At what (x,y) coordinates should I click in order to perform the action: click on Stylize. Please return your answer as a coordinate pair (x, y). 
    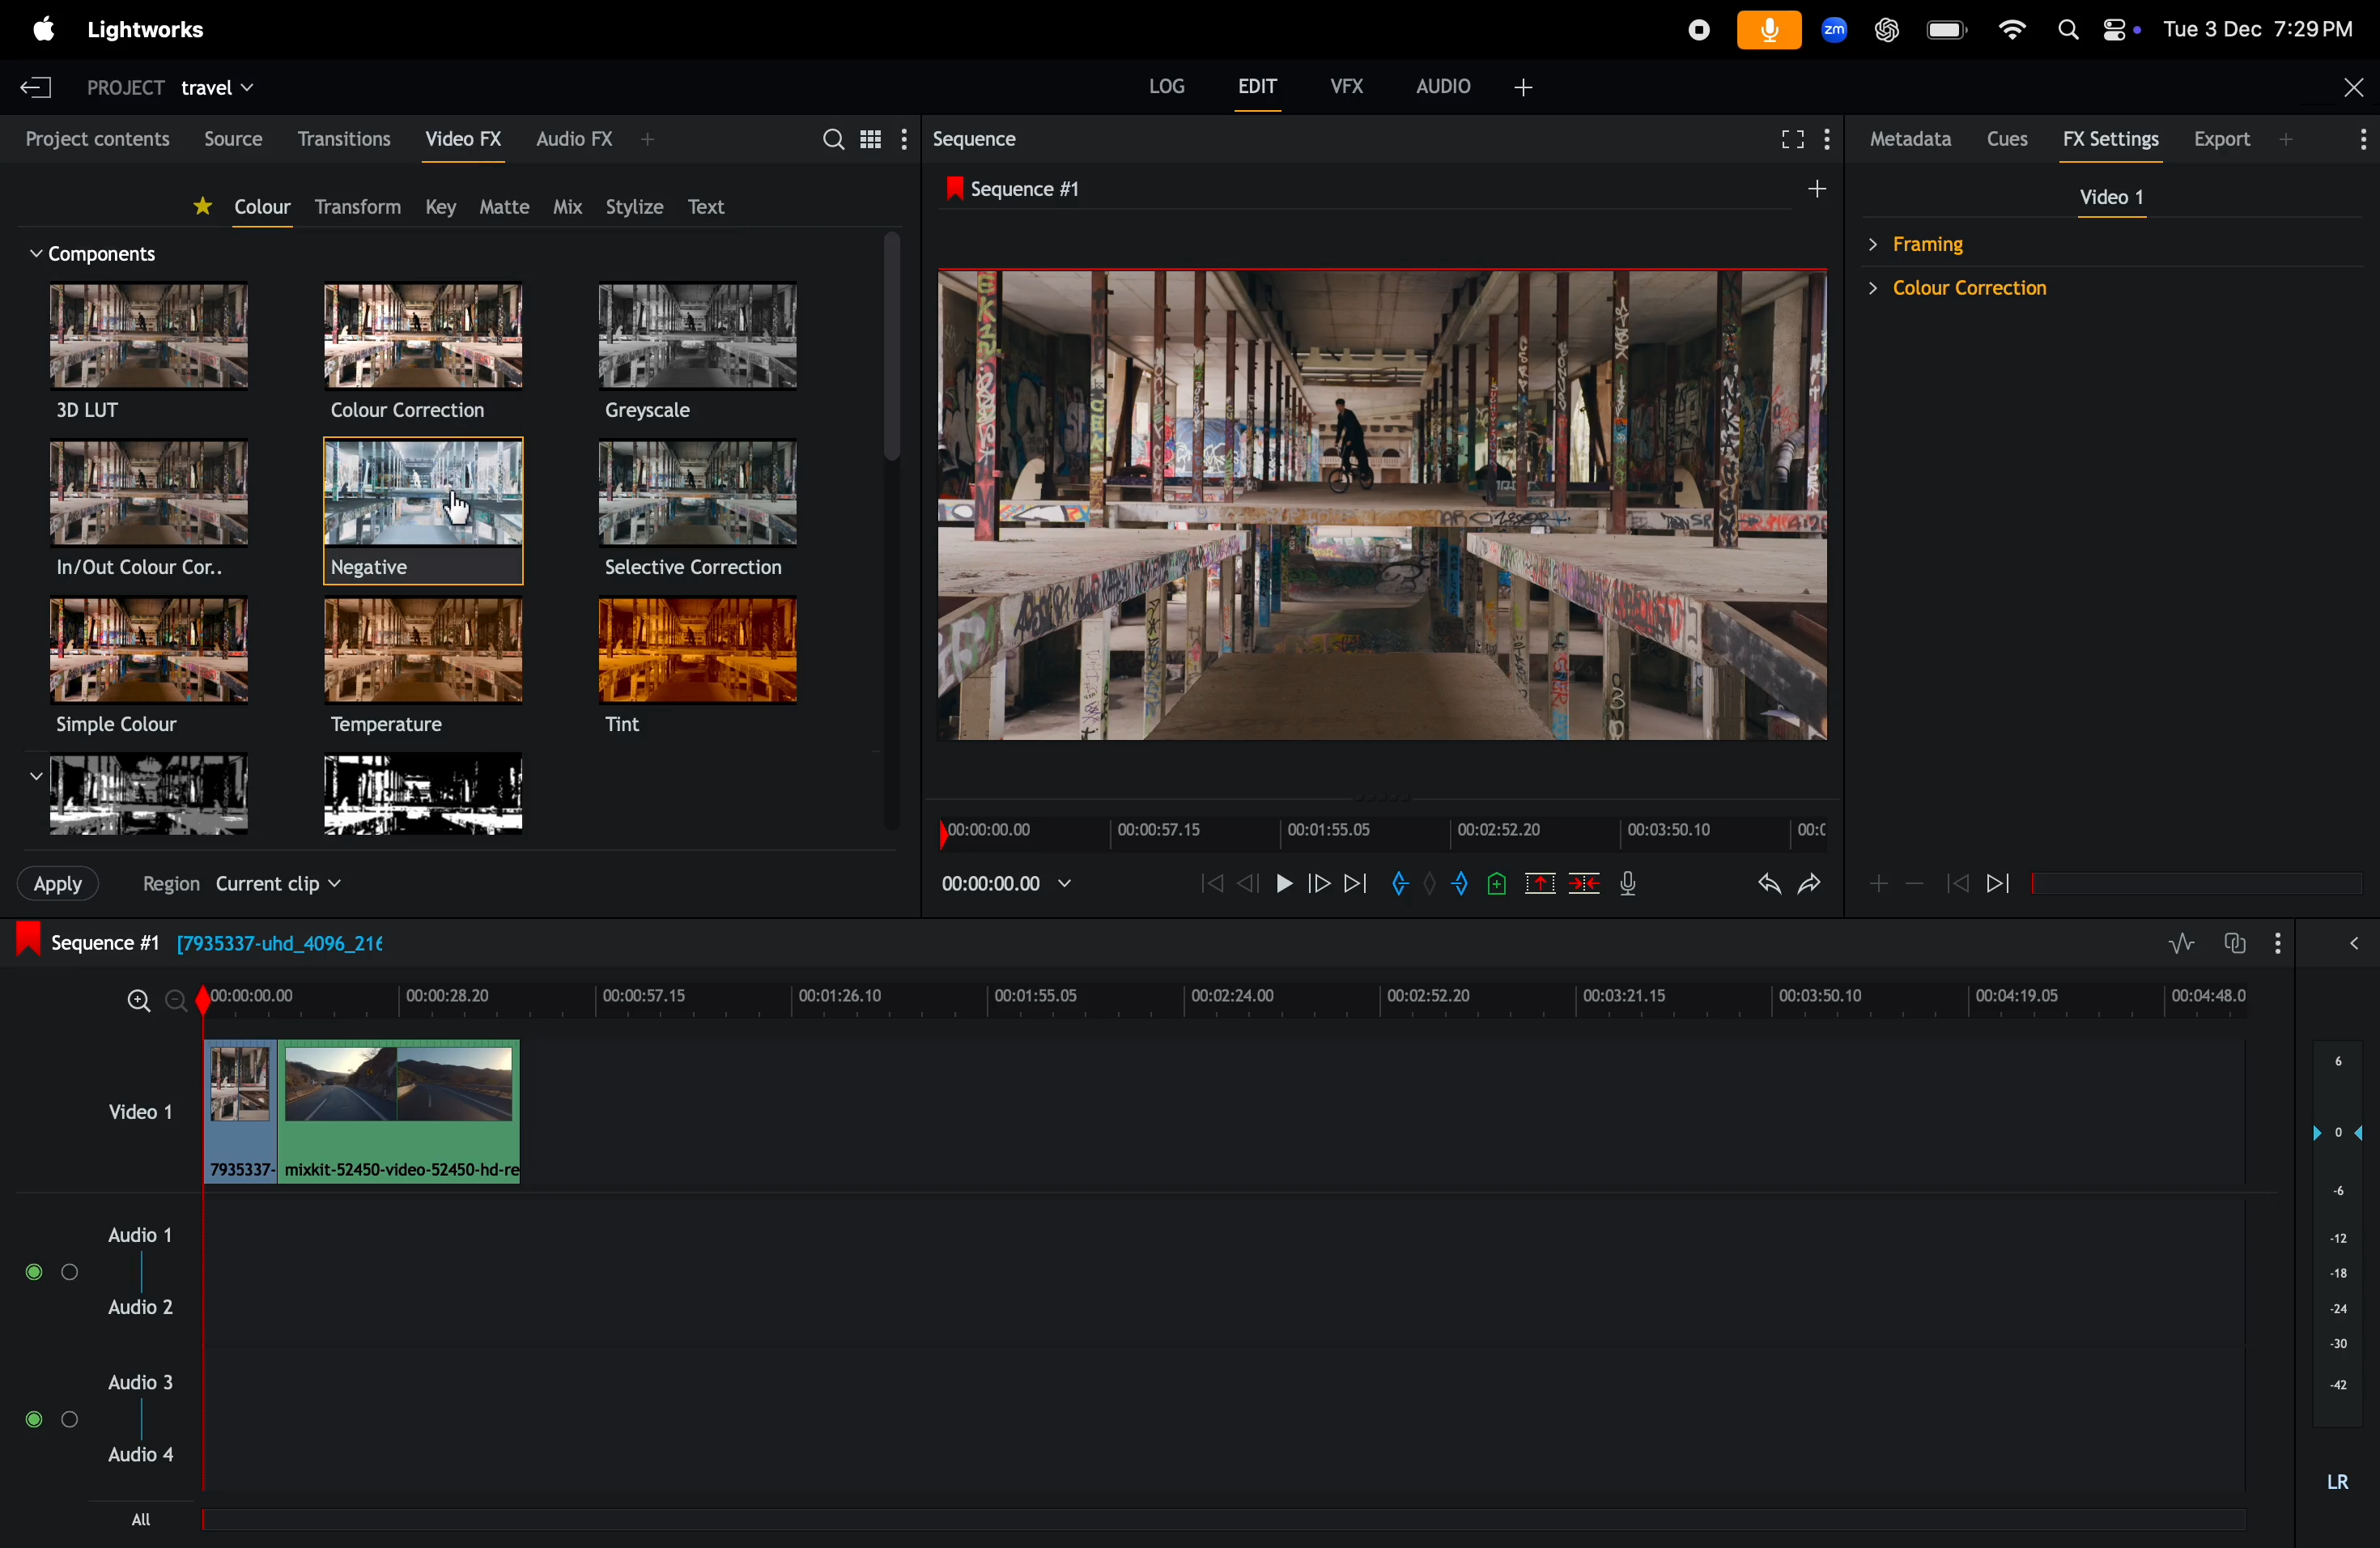
    Looking at the image, I should click on (634, 199).